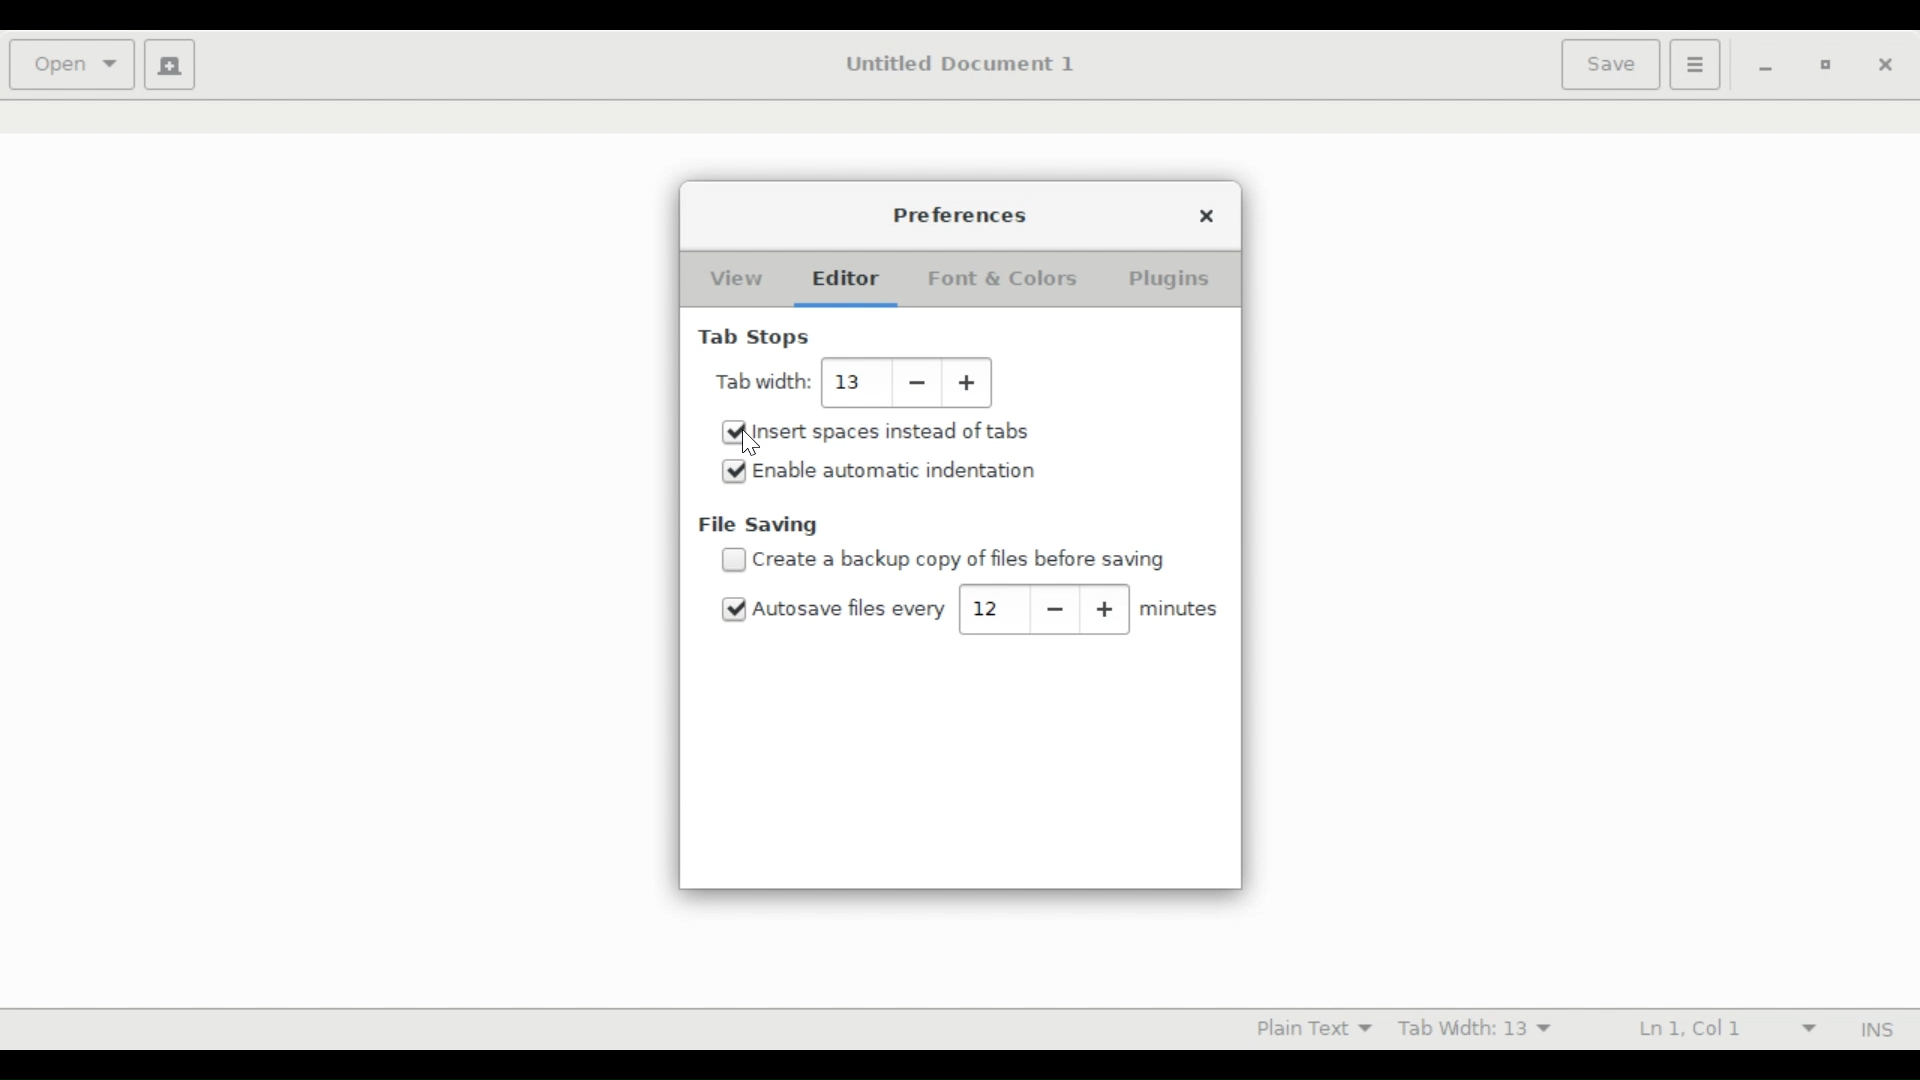 Image resolution: width=1920 pixels, height=1080 pixels. What do you see at coordinates (734, 471) in the screenshot?
I see `Selected` at bounding box center [734, 471].